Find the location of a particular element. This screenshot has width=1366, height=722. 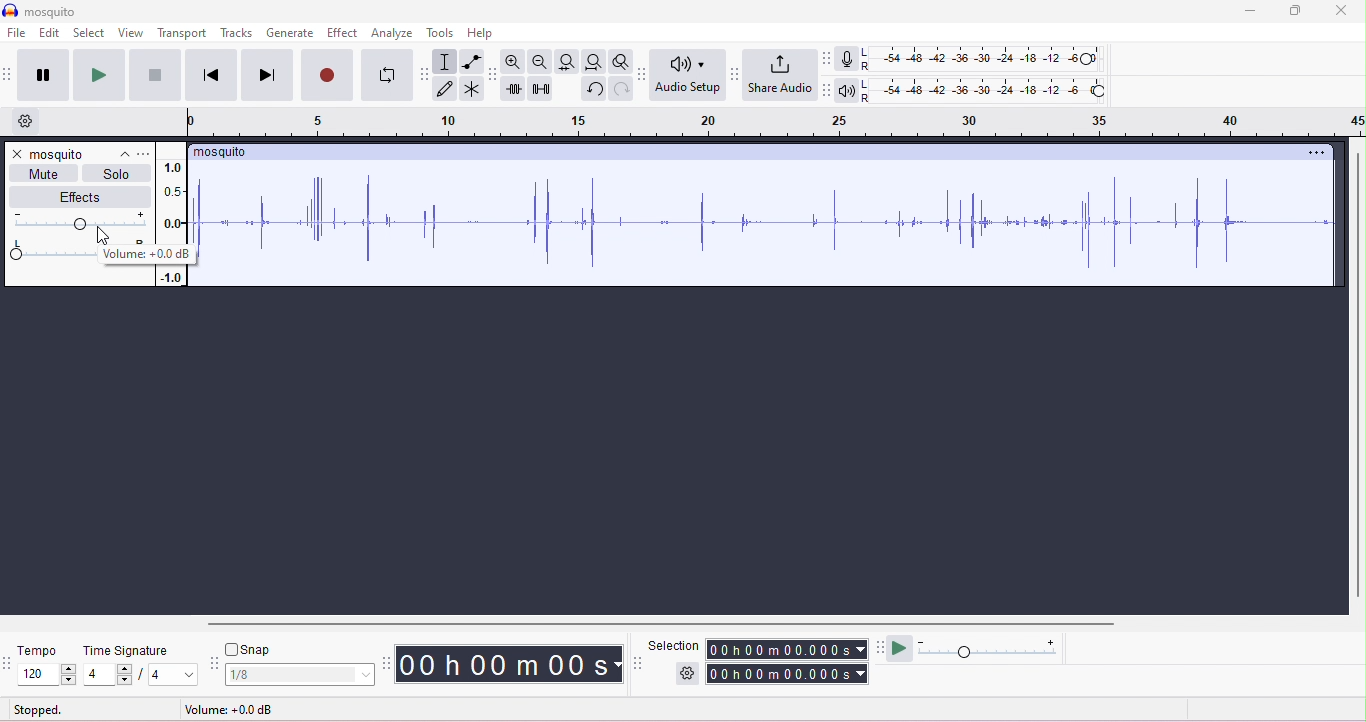

playback level is located at coordinates (984, 91).